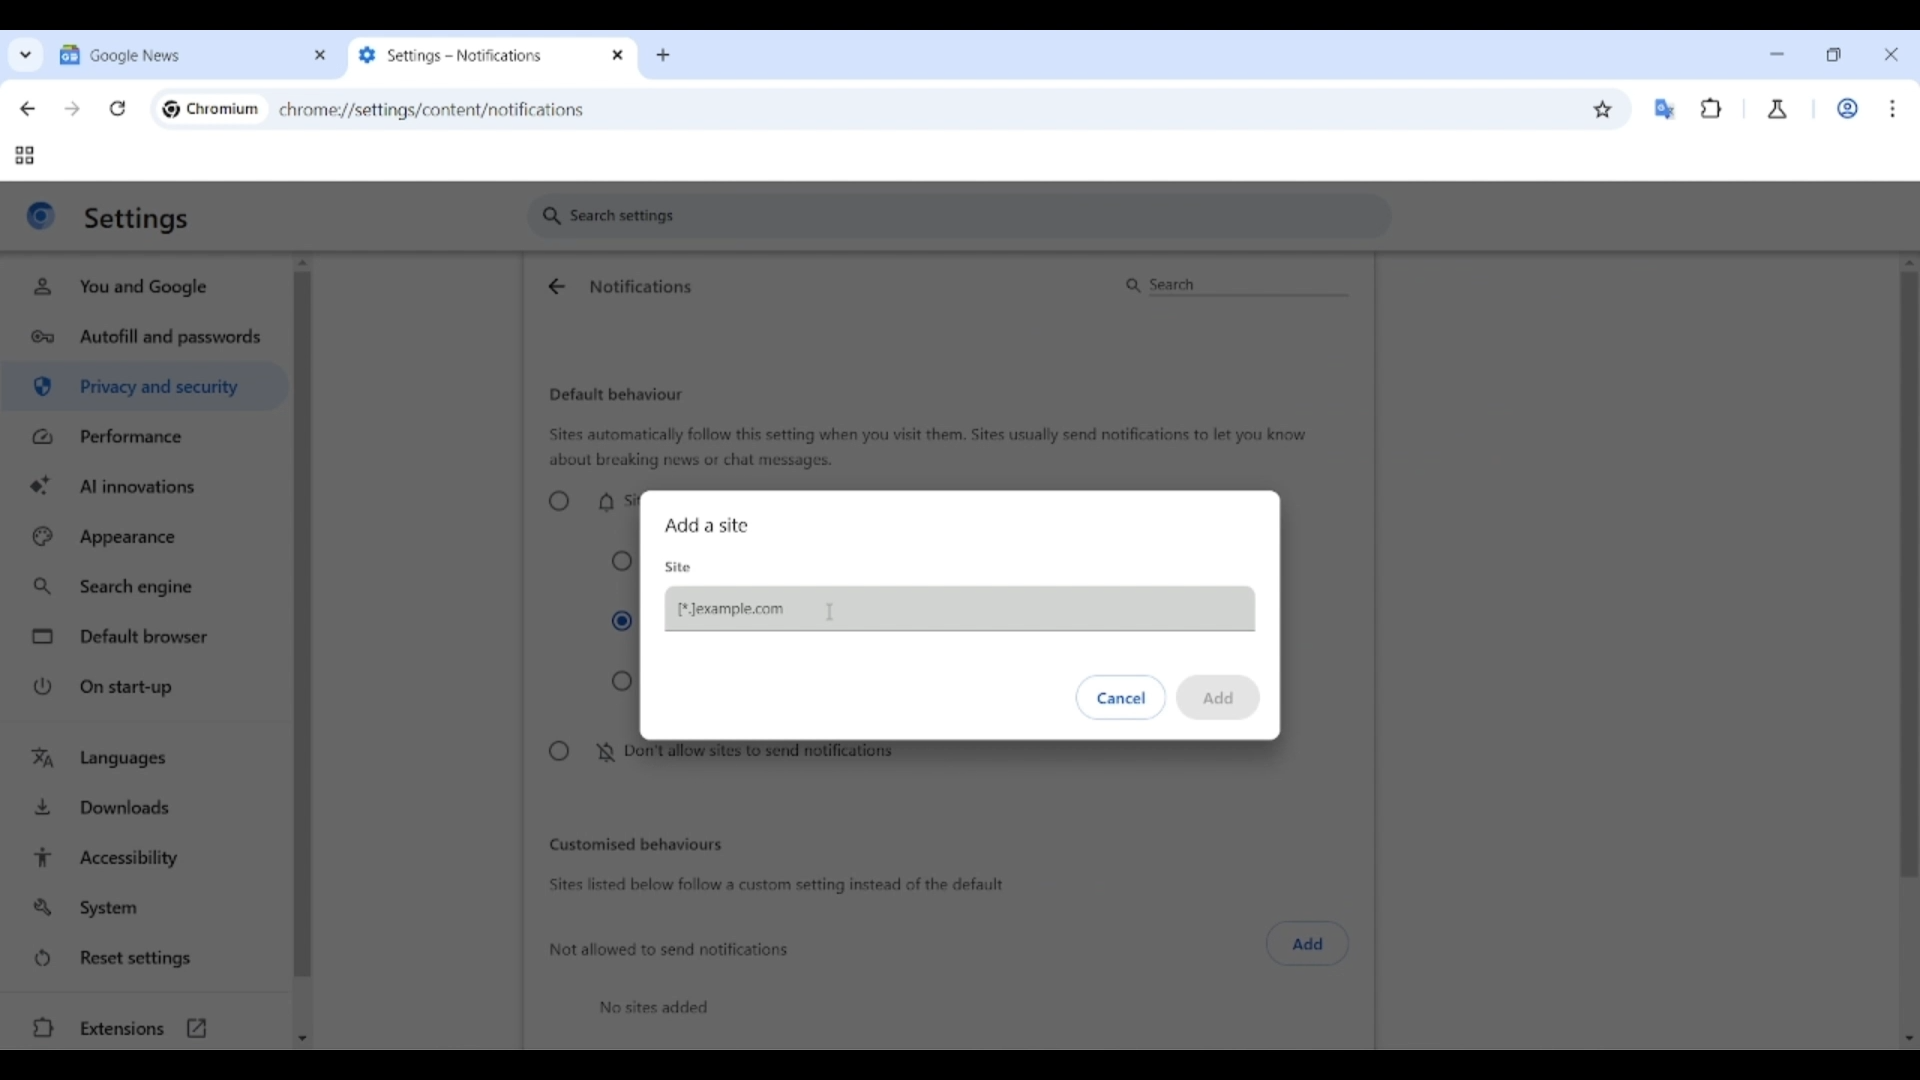  I want to click on Browser extensions, so click(1712, 108).